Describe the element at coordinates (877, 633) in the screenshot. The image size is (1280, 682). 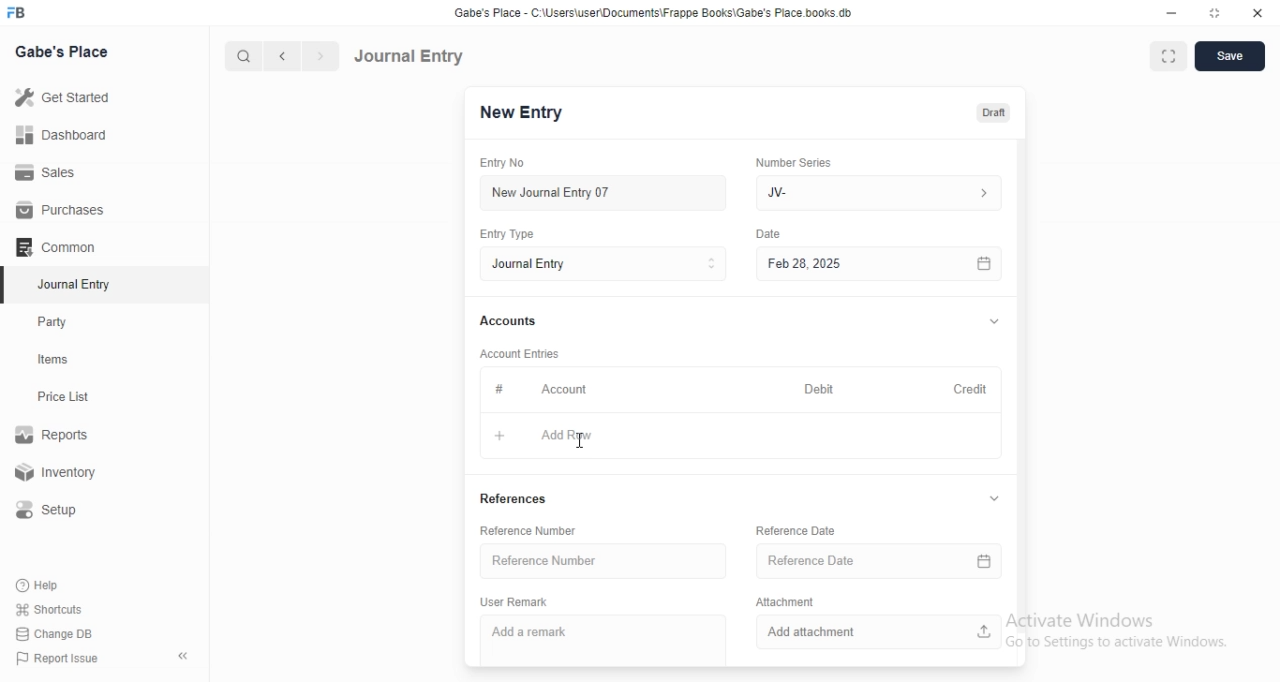
I see `Add attachment` at that location.